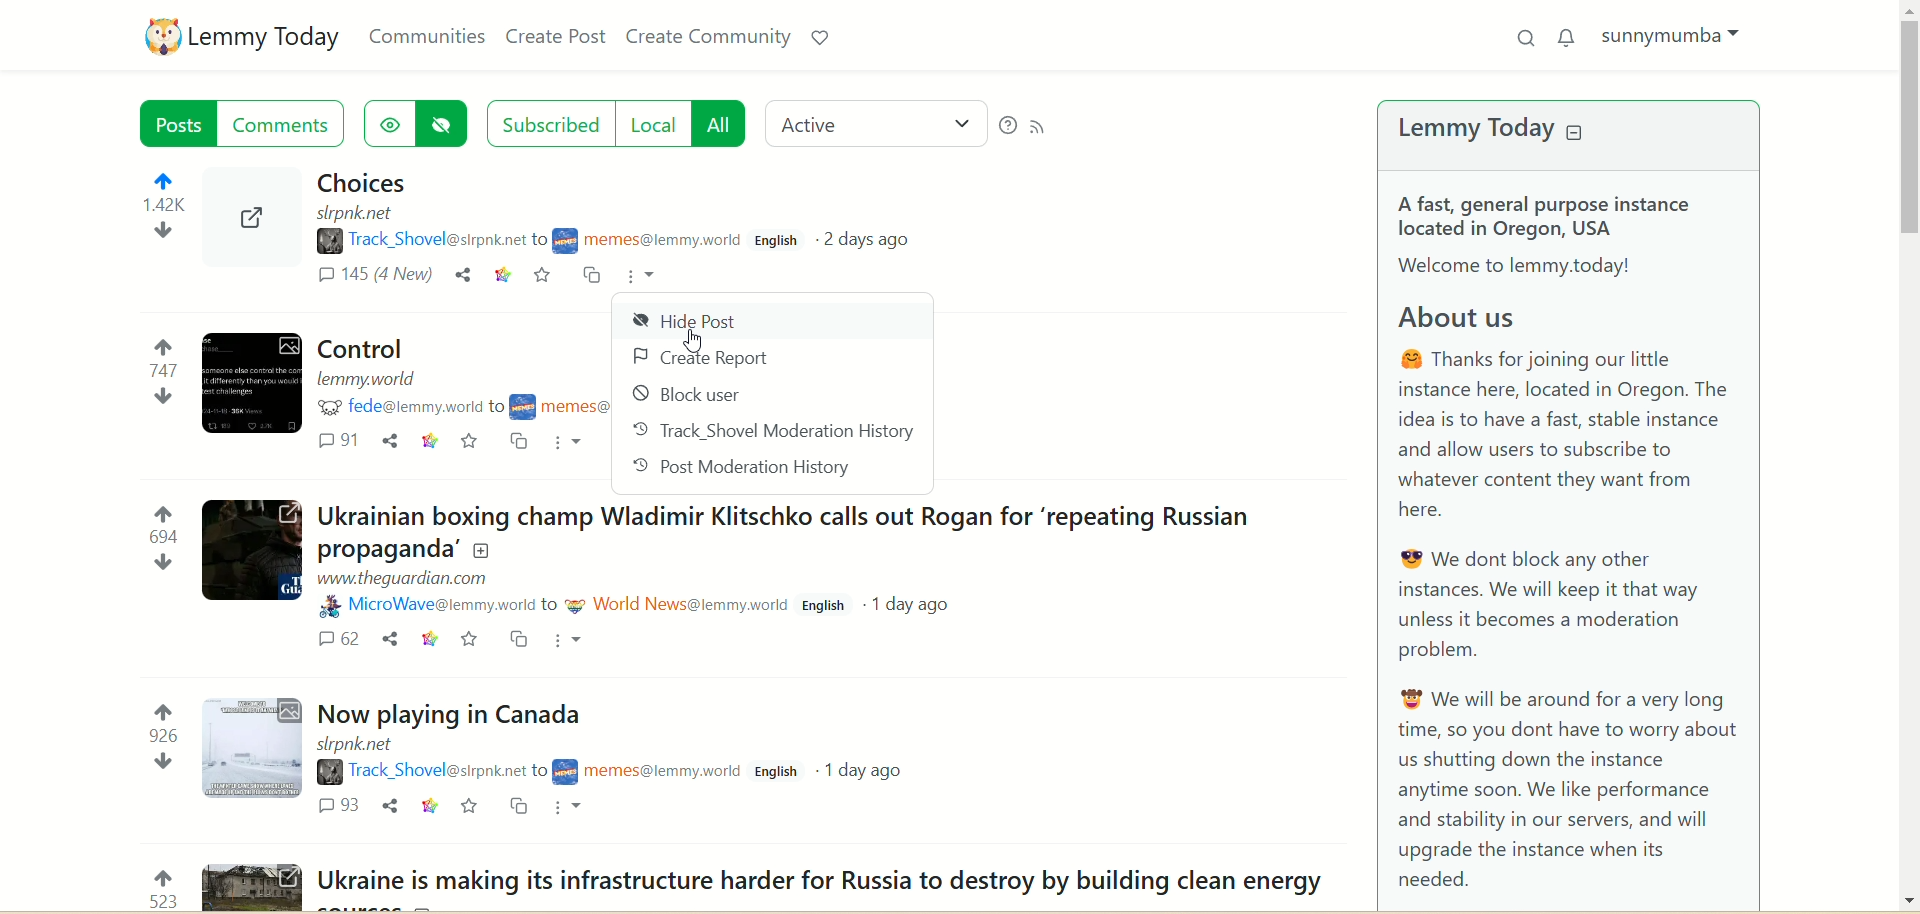  What do you see at coordinates (866, 770) in the screenshot?
I see `1 day ago(post date)` at bounding box center [866, 770].